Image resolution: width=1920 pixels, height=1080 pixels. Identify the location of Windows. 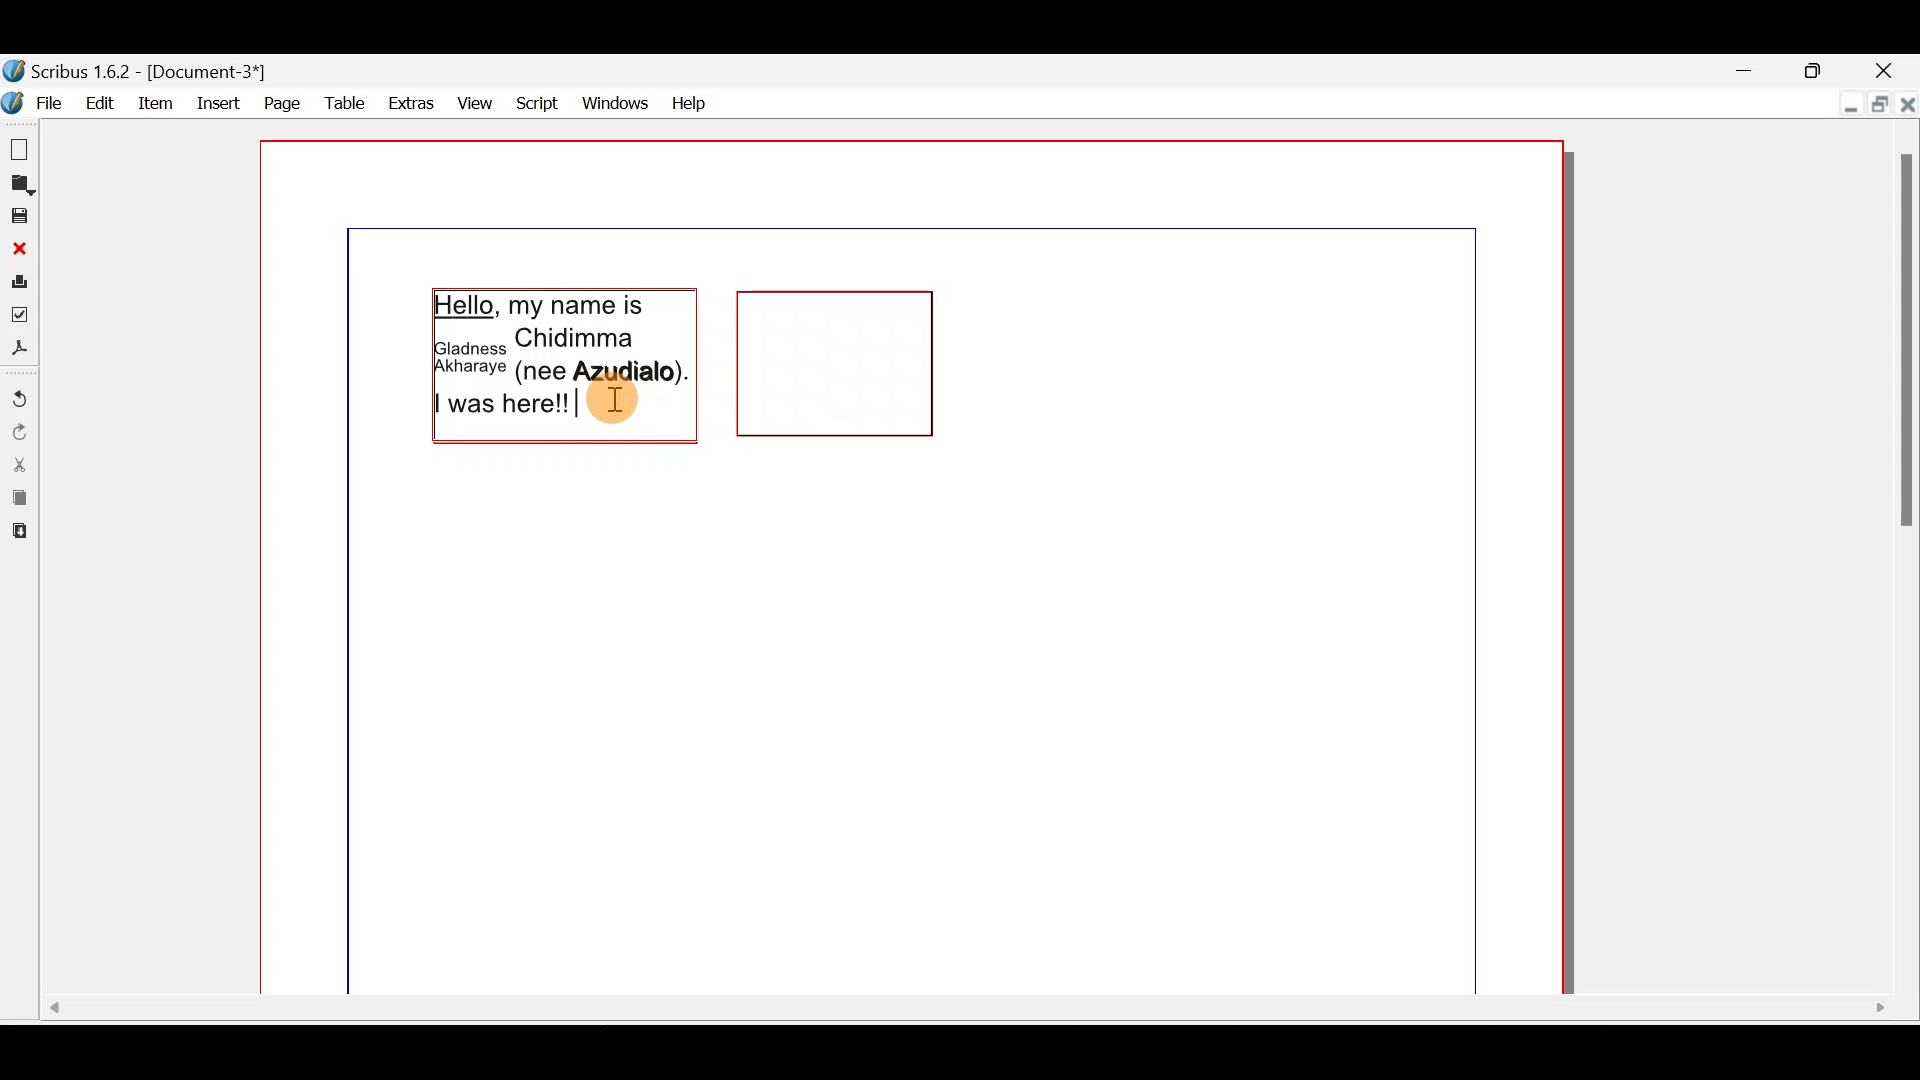
(616, 101).